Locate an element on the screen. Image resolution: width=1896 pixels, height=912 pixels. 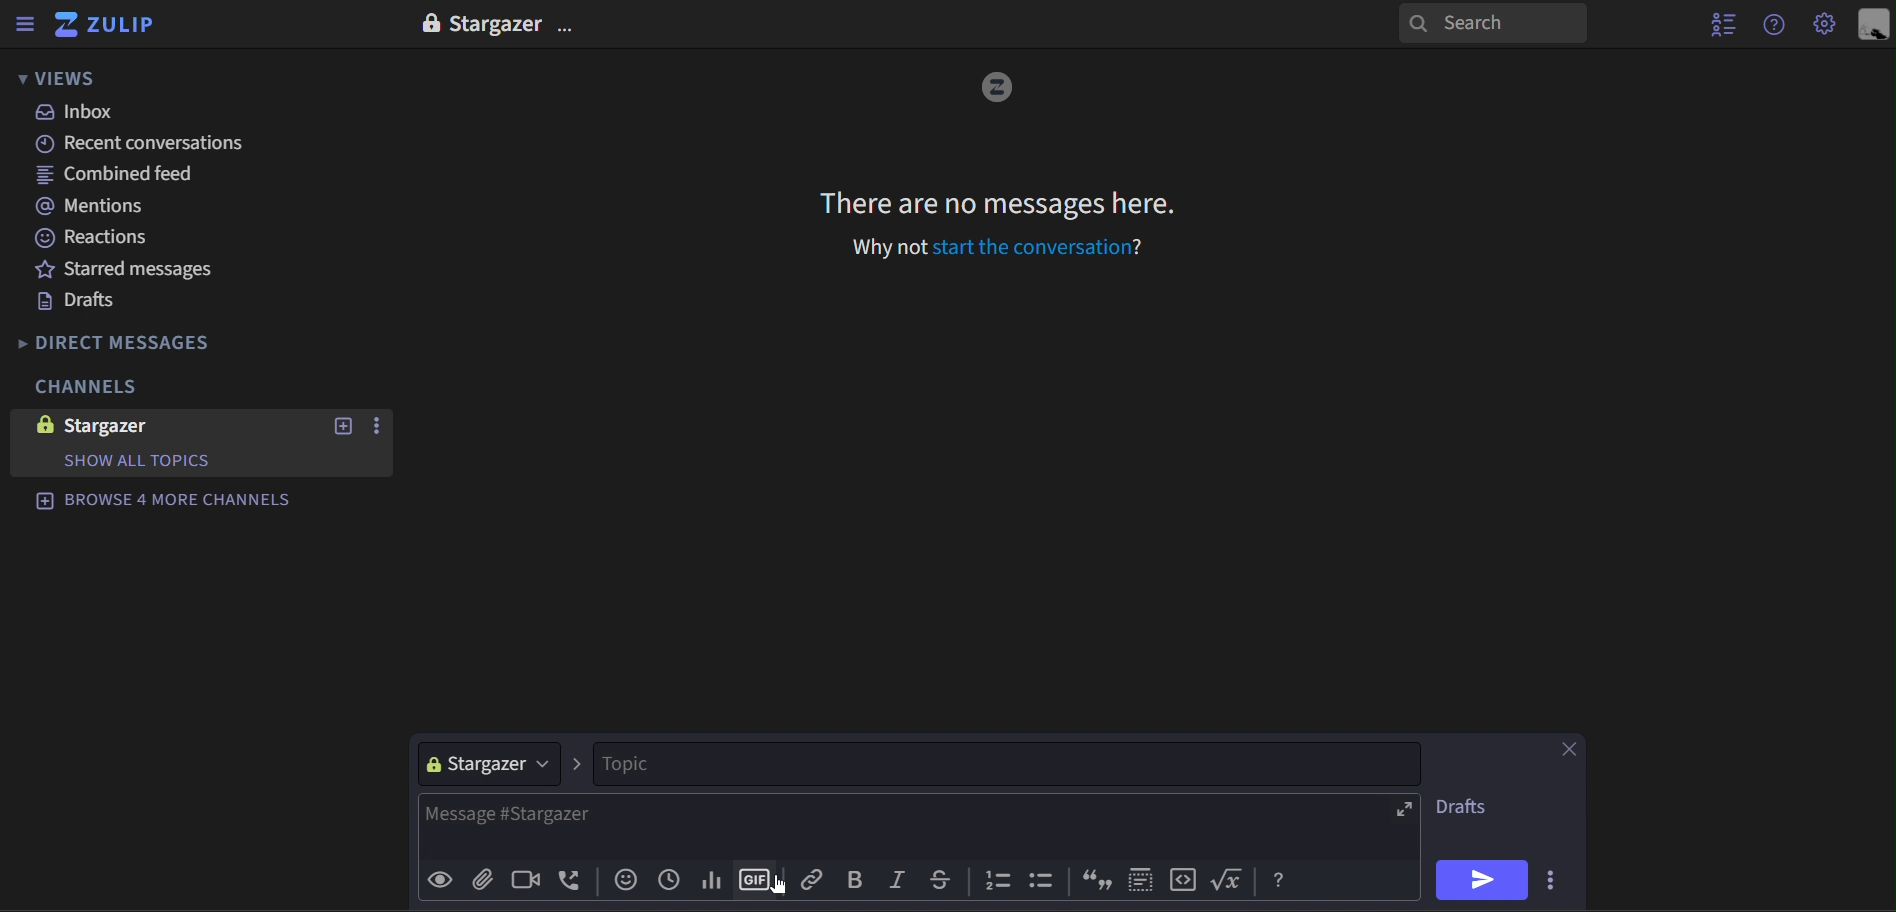
There are no messages here is located at coordinates (1003, 207).